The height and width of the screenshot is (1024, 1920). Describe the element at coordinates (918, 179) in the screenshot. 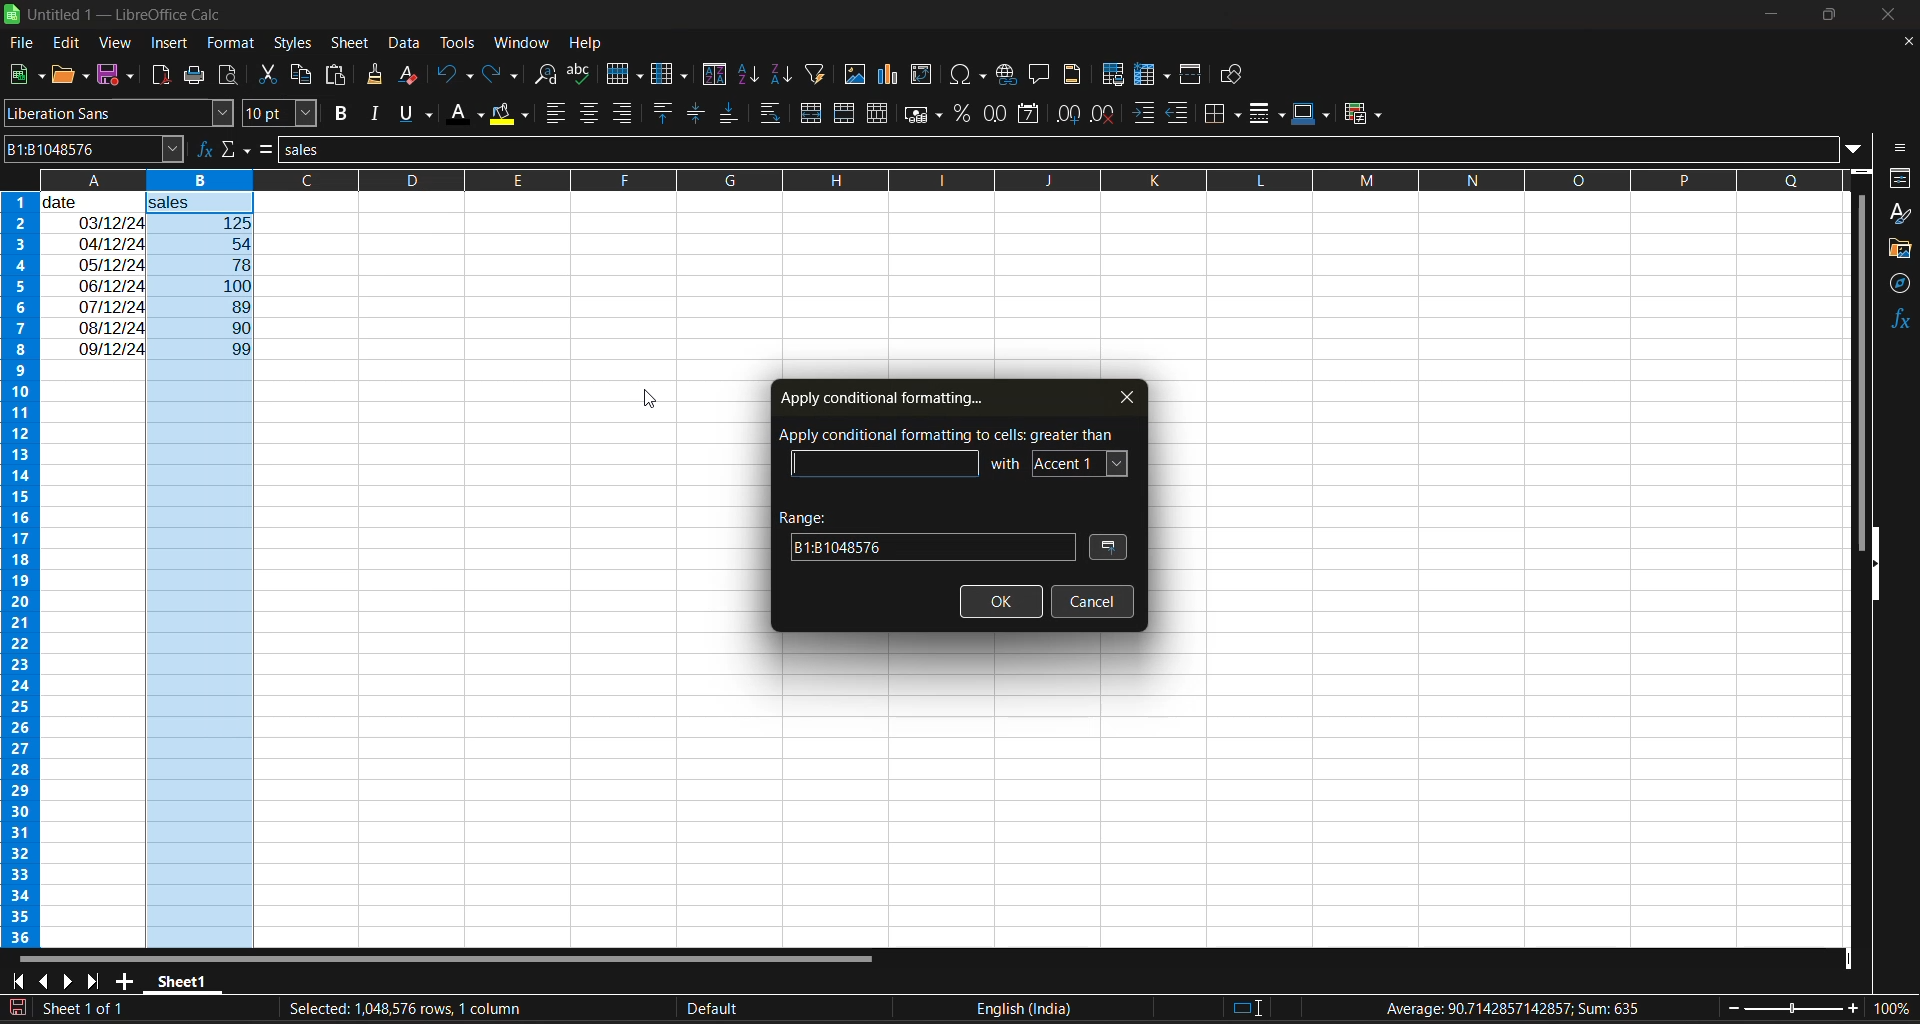

I see `rows` at that location.